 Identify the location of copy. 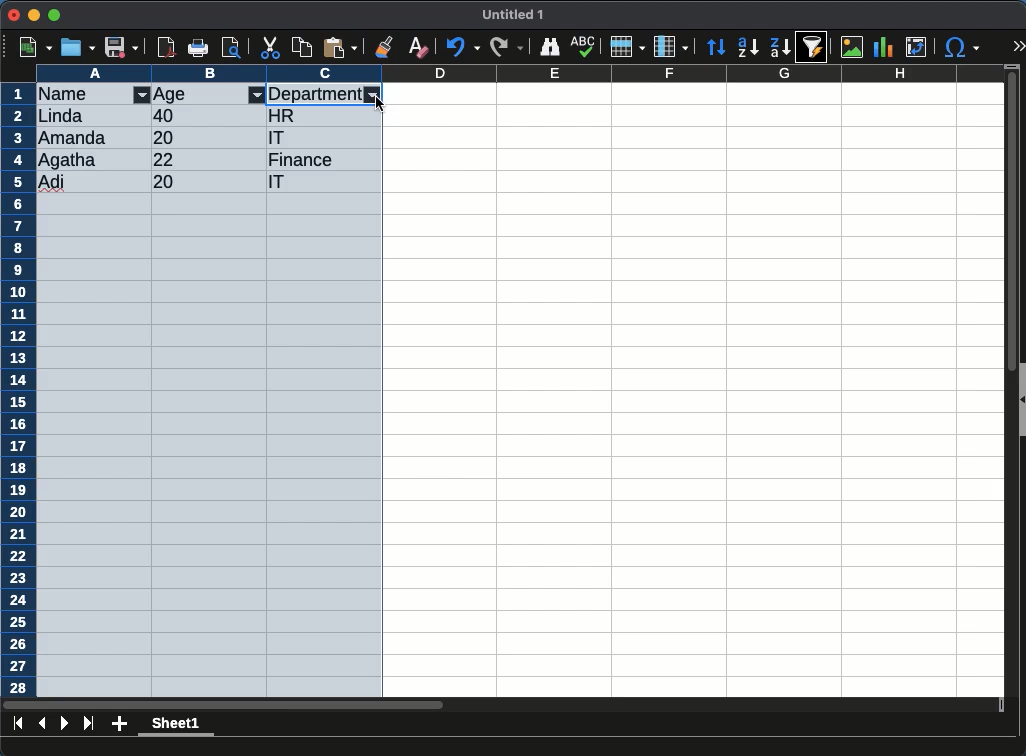
(303, 47).